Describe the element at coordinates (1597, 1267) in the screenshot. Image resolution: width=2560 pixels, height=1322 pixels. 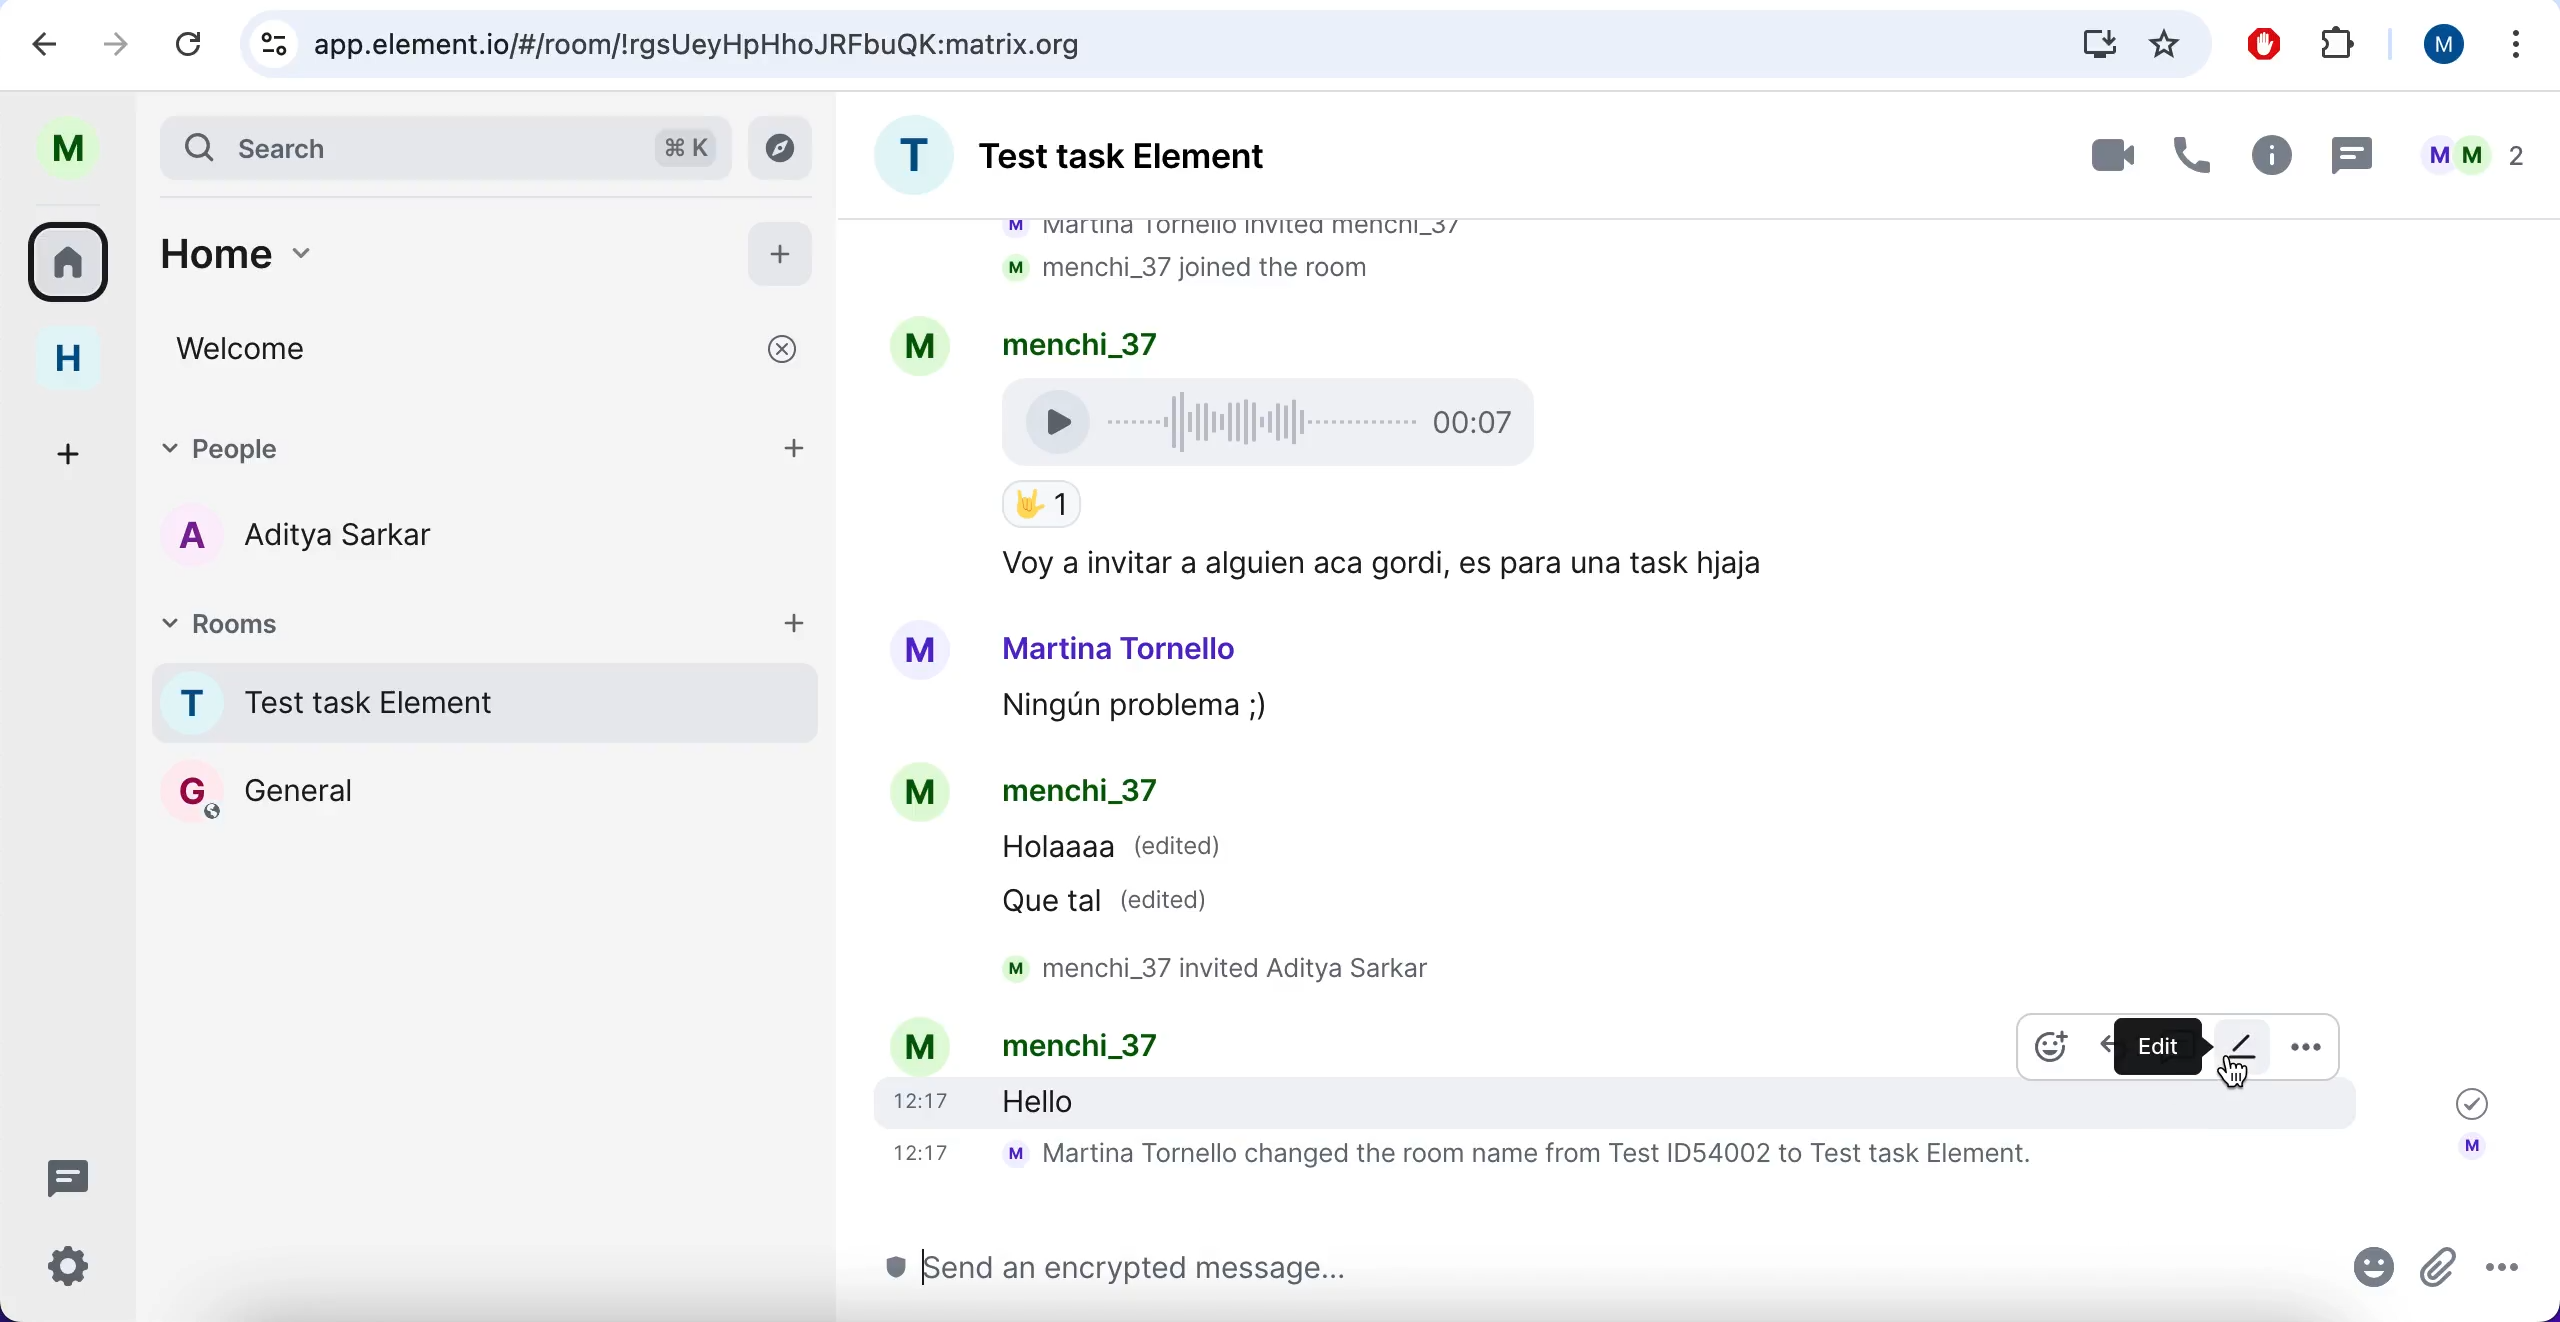
I see `send message` at that location.